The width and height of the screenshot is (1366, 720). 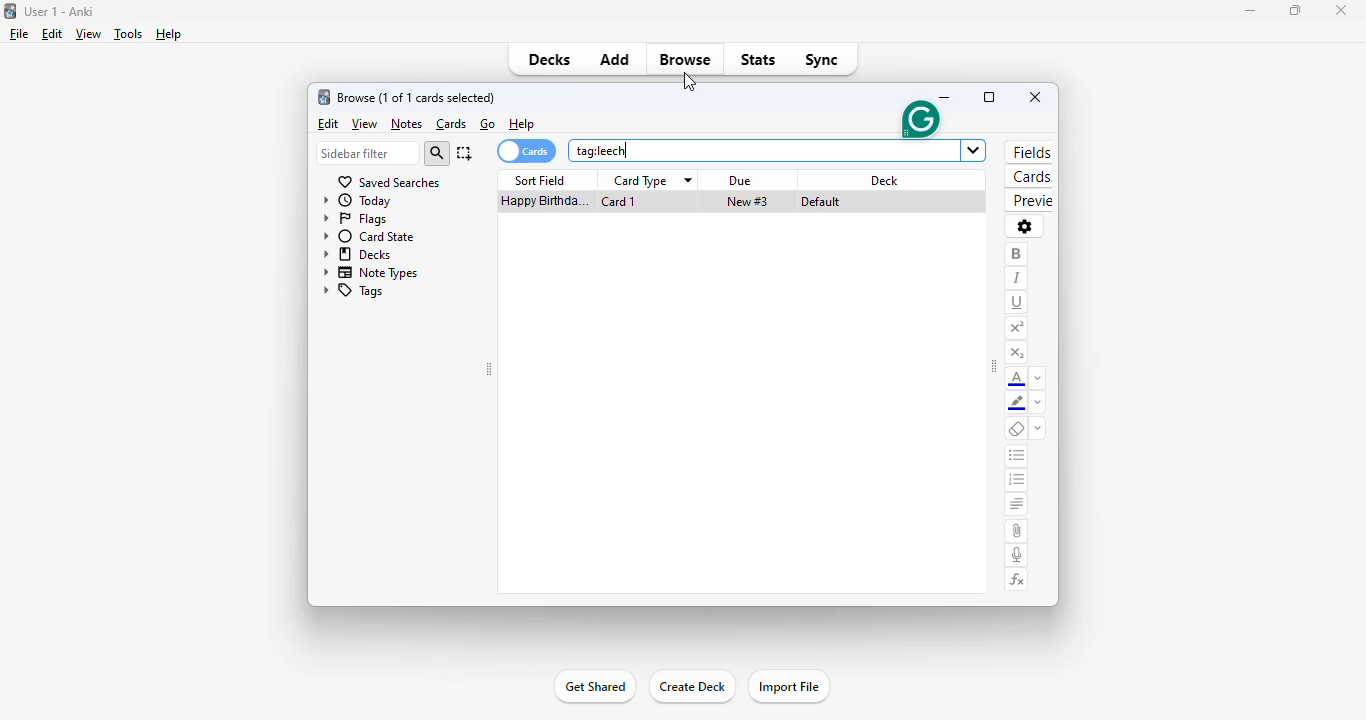 What do you see at coordinates (1017, 303) in the screenshot?
I see `underline` at bounding box center [1017, 303].